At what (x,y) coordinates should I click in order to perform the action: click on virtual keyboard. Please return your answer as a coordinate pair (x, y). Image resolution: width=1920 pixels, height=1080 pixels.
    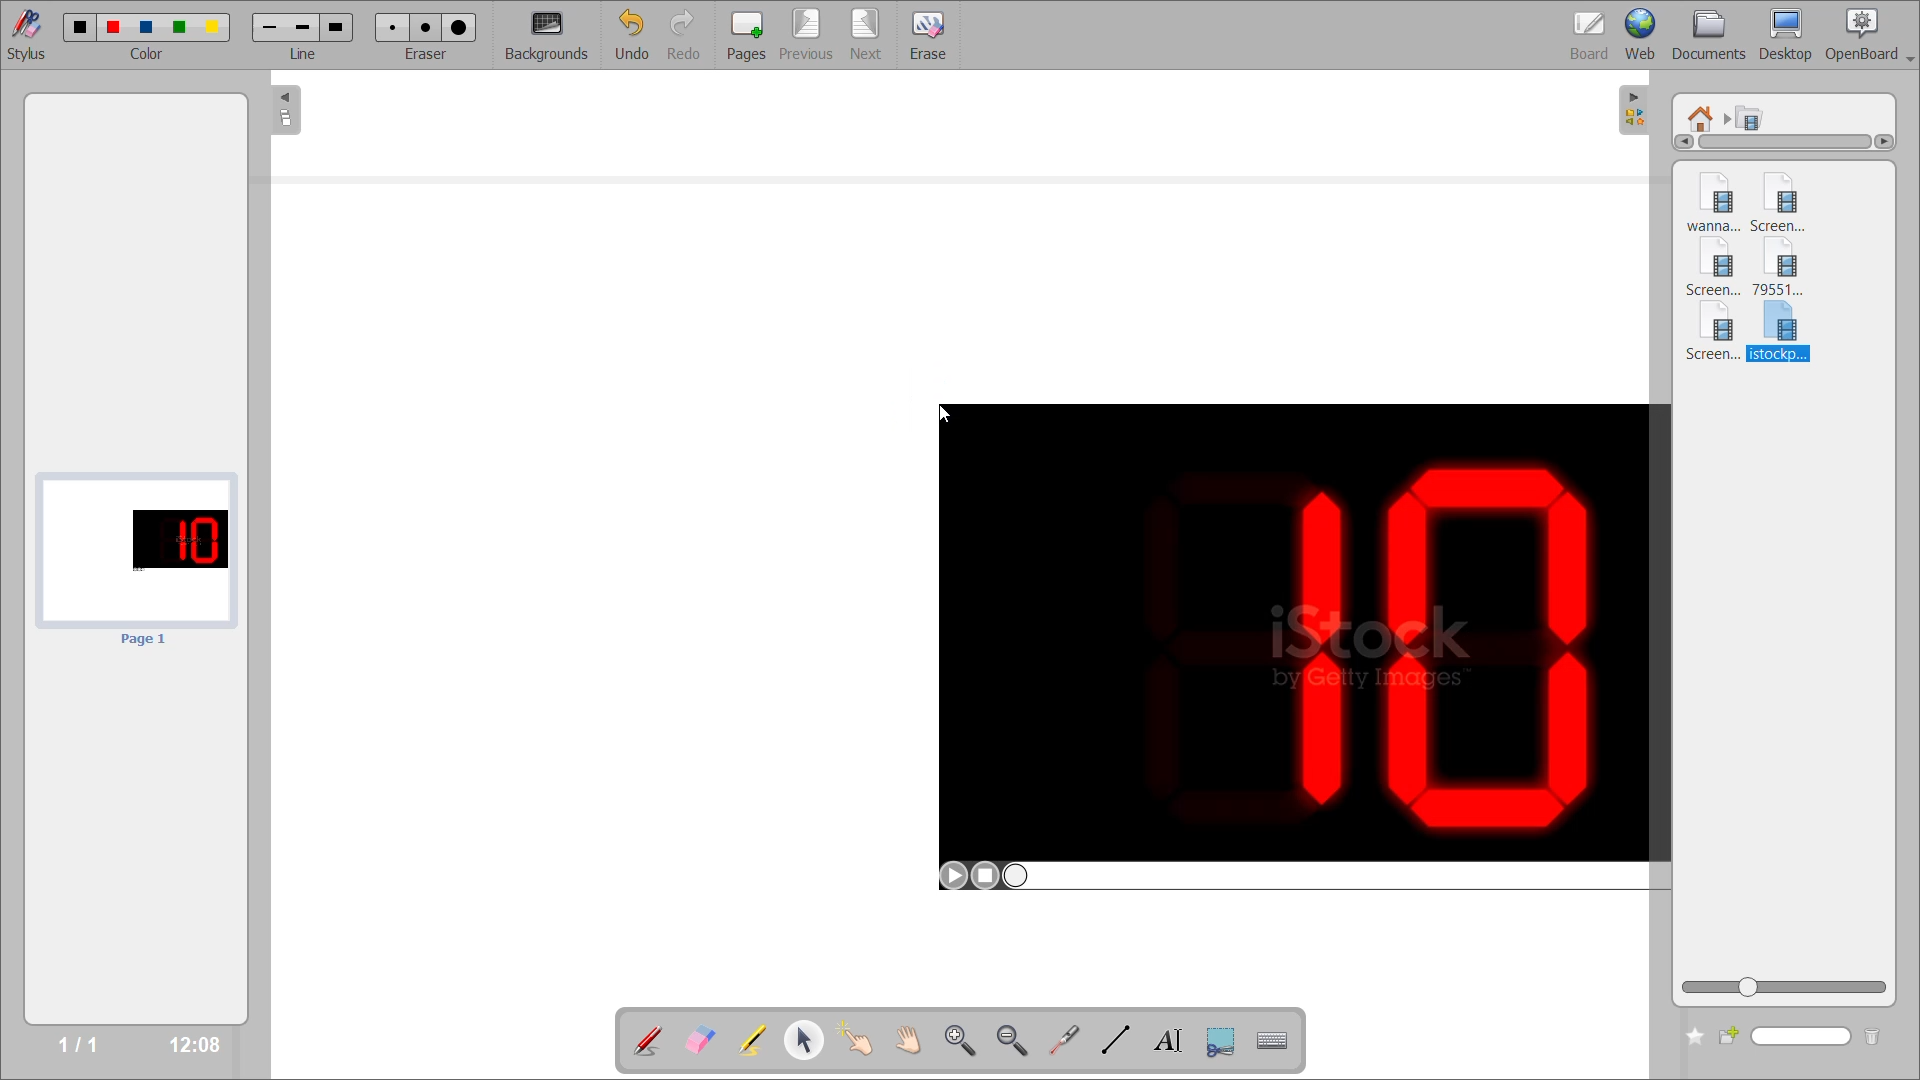
    Looking at the image, I should click on (1279, 1043).